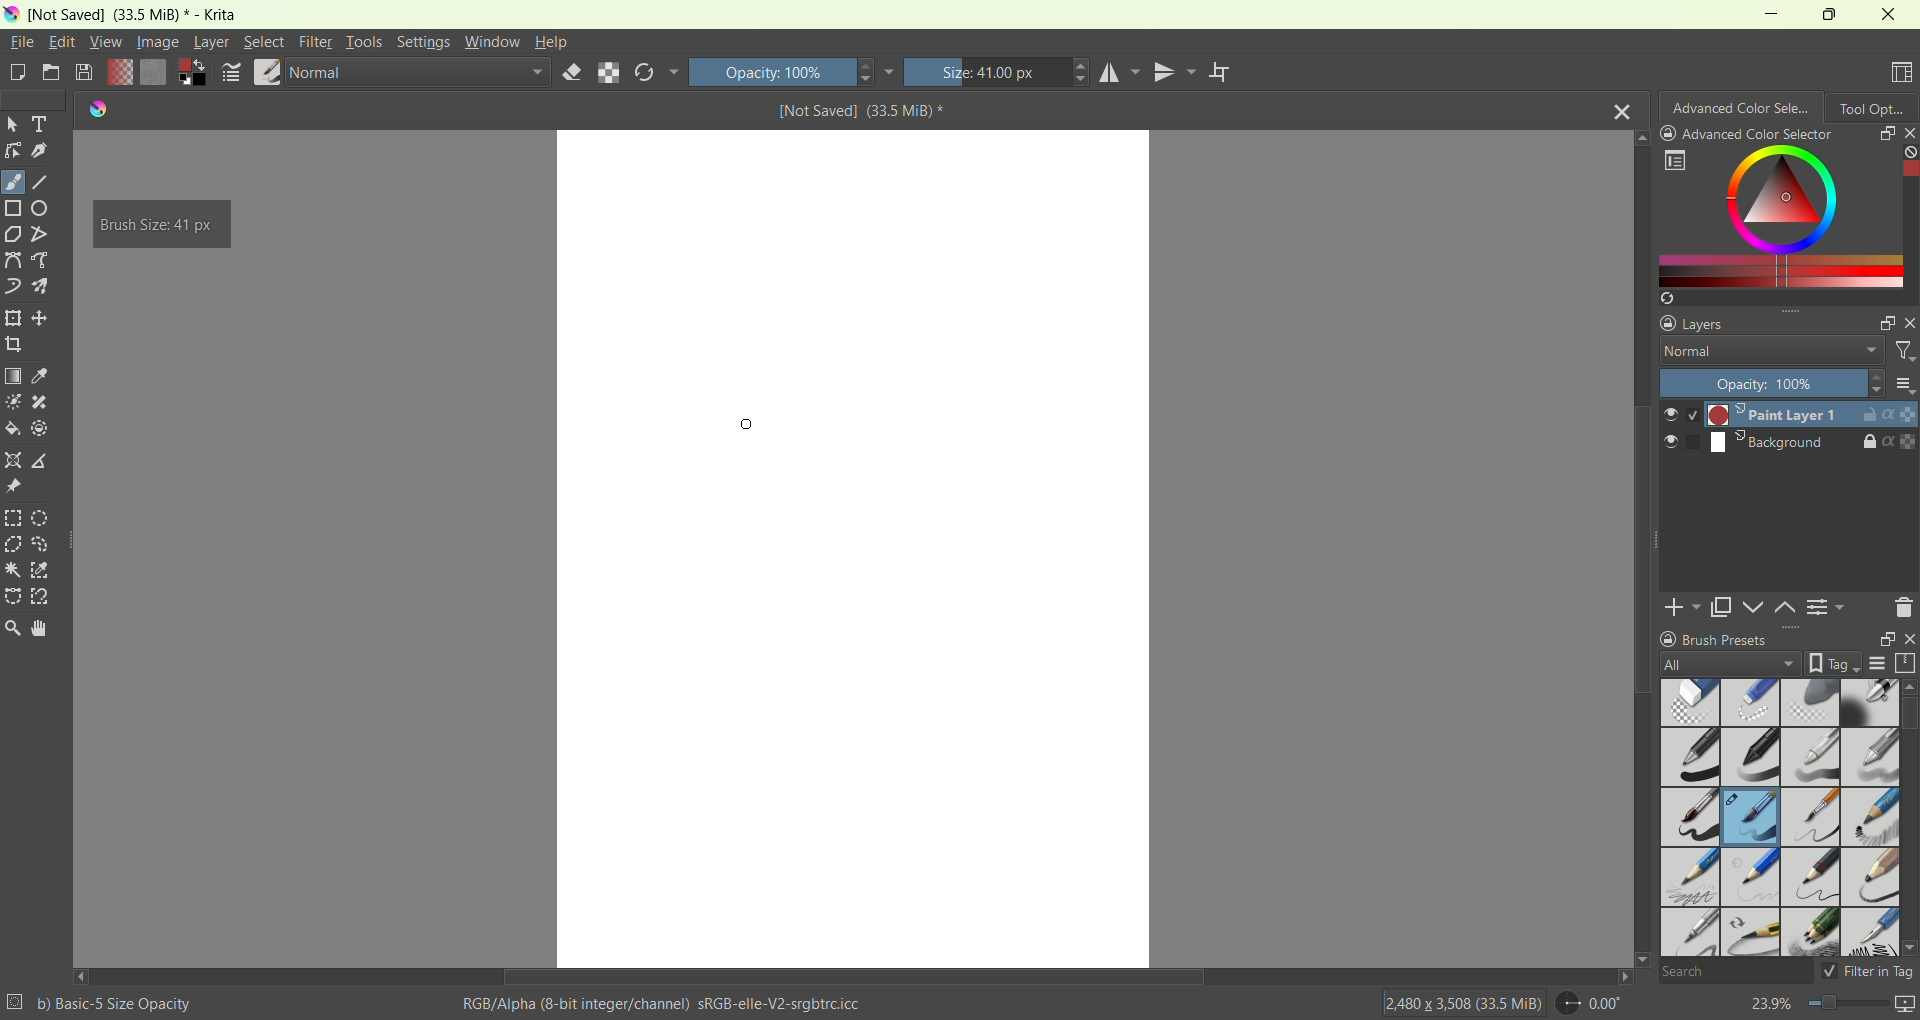  Describe the element at coordinates (159, 225) in the screenshot. I see `Brush Size: 41 px` at that location.